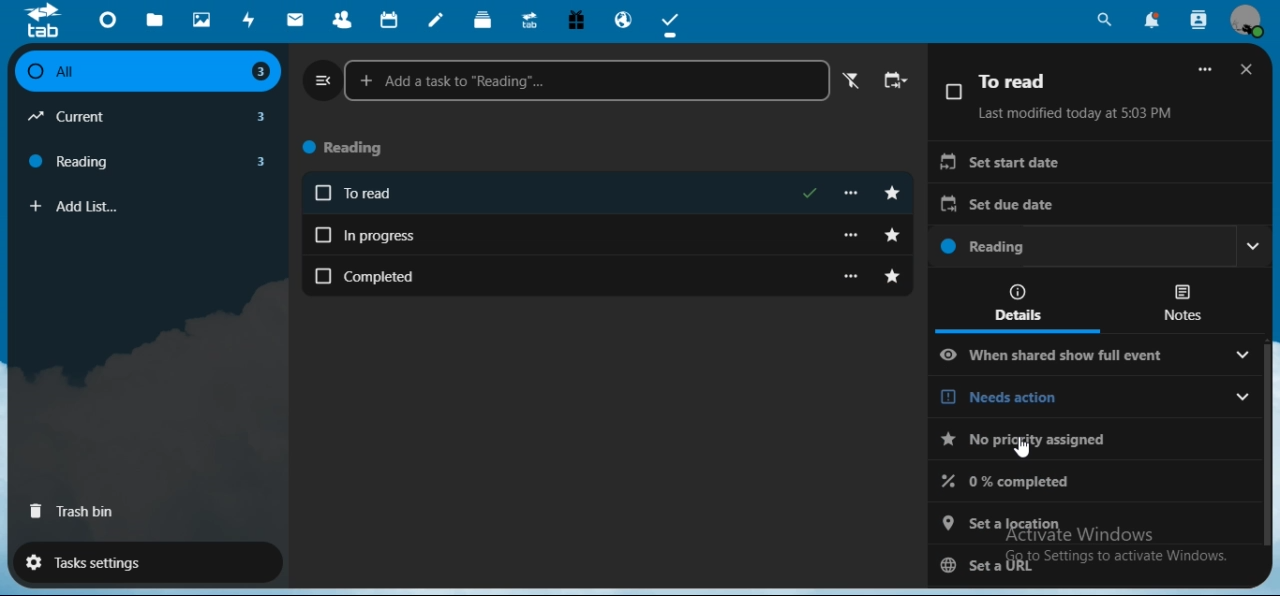 Image resolution: width=1280 pixels, height=596 pixels. What do you see at coordinates (585, 235) in the screenshot?
I see `in progress` at bounding box center [585, 235].